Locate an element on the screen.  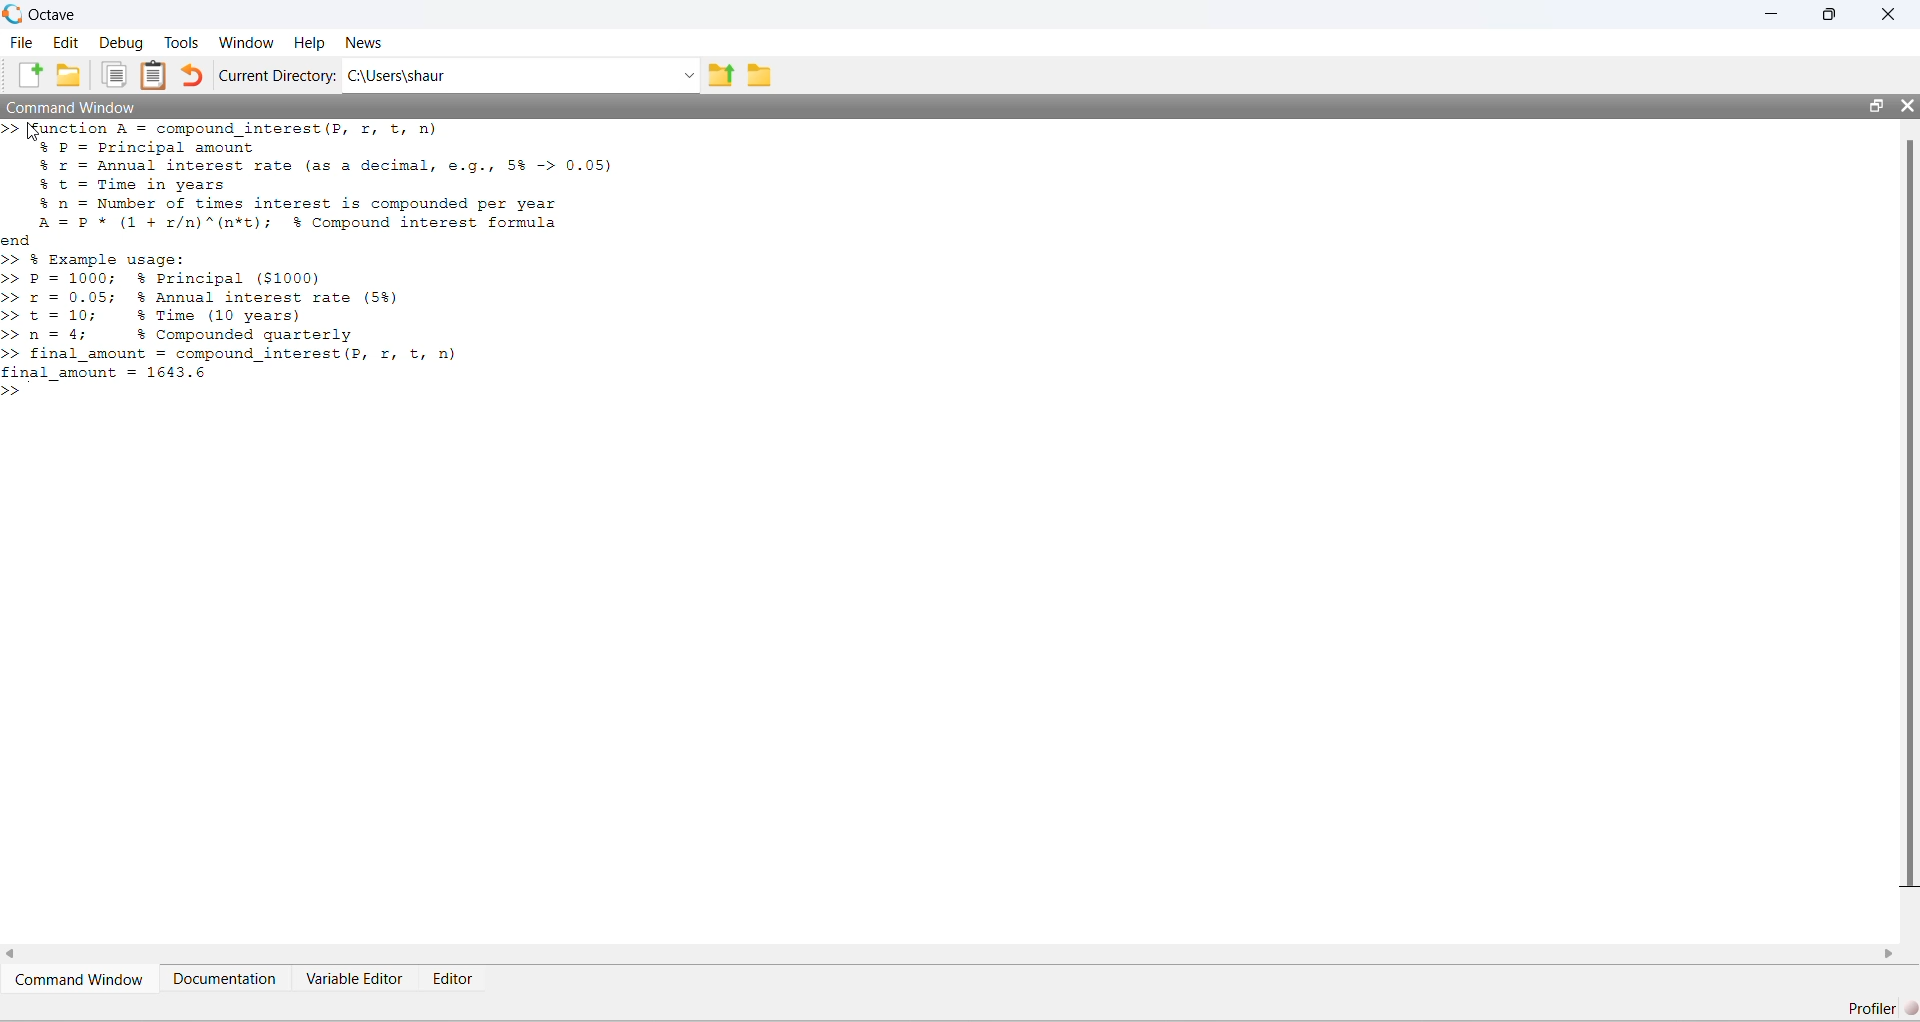
Minimize is located at coordinates (1773, 13).